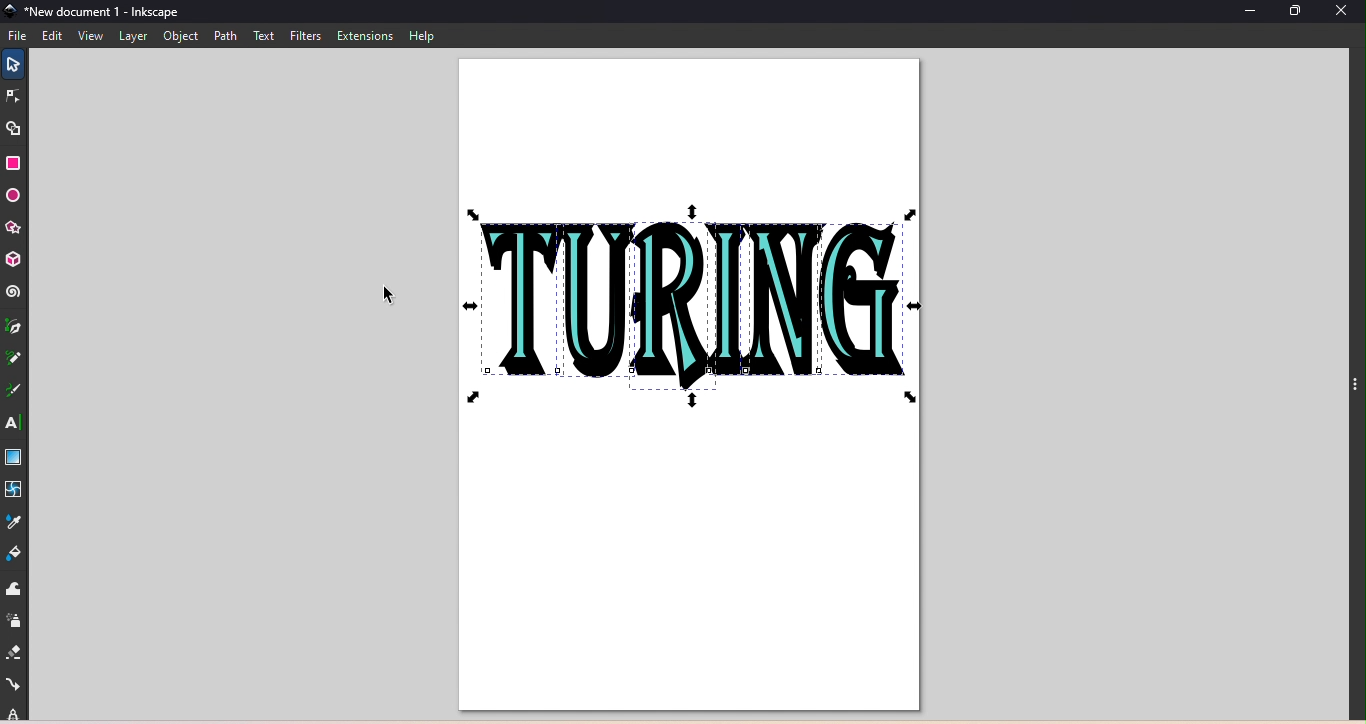  What do you see at coordinates (11, 62) in the screenshot?
I see `Selector tool` at bounding box center [11, 62].